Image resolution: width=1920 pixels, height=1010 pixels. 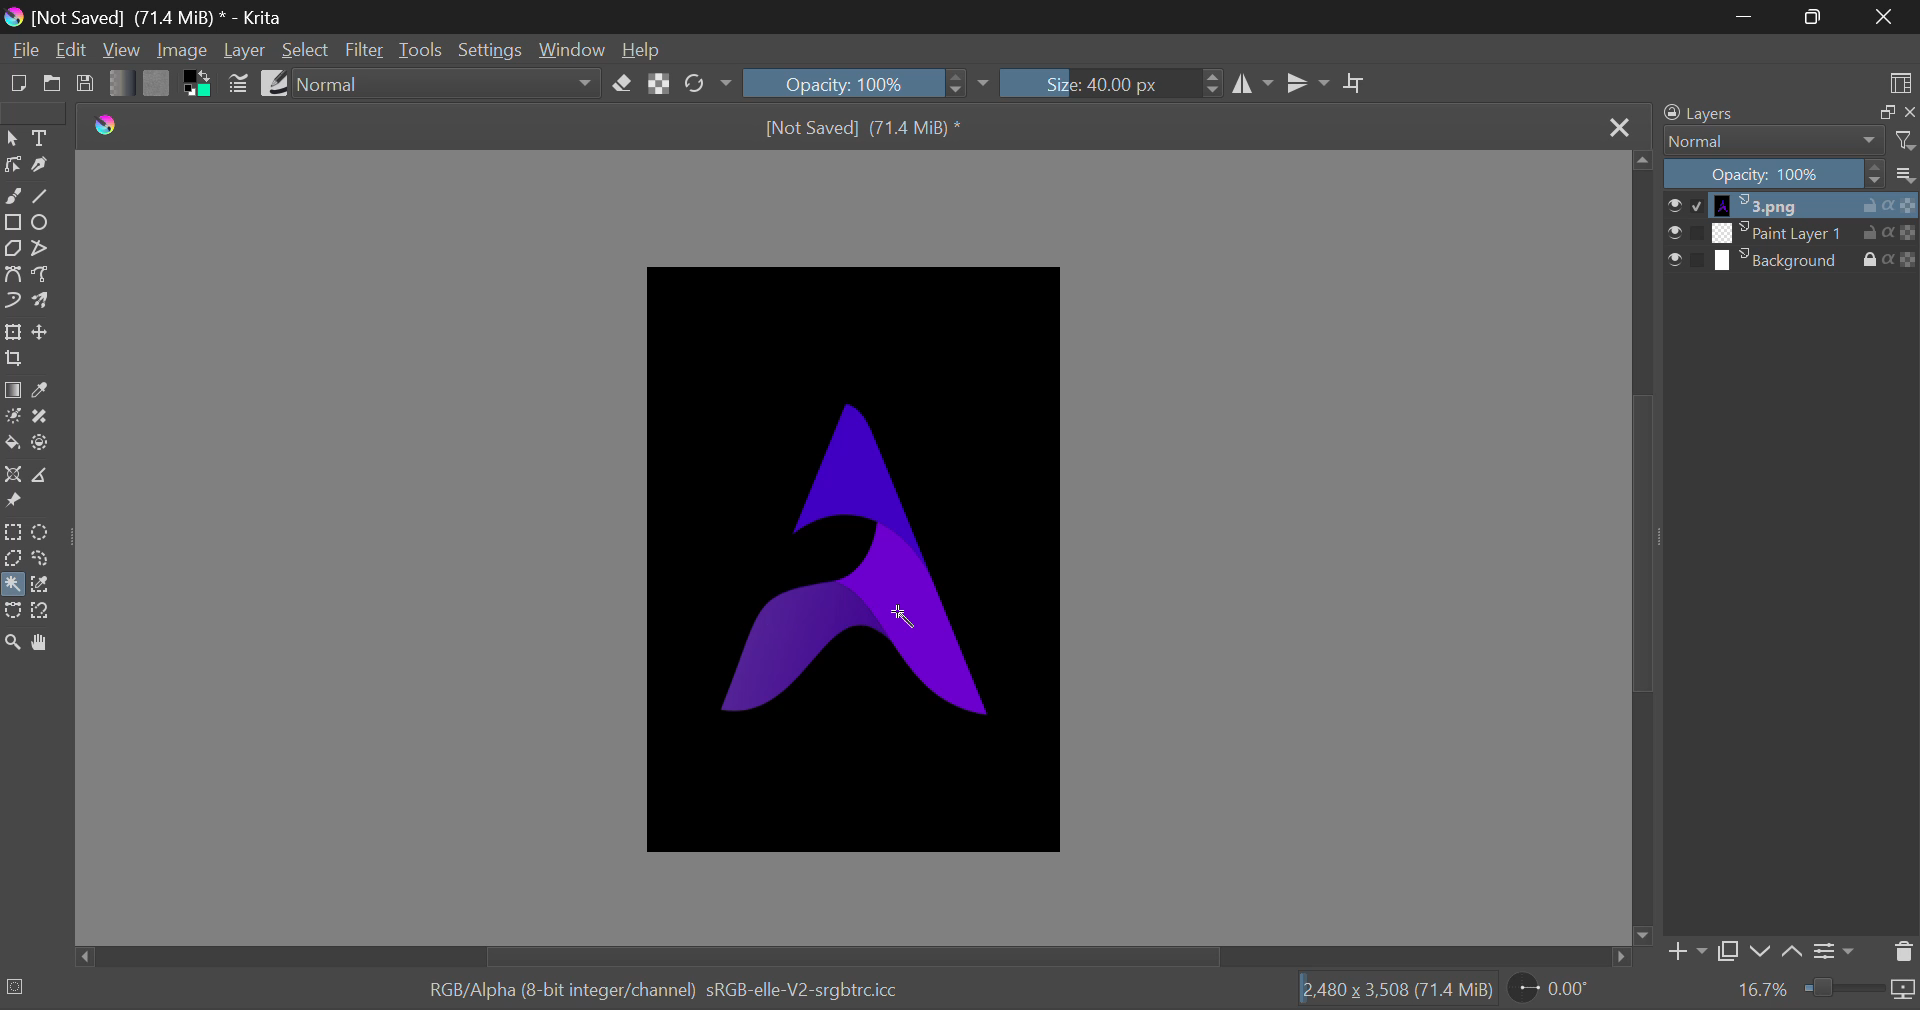 I want to click on Smart Patch Tool, so click(x=46, y=417).